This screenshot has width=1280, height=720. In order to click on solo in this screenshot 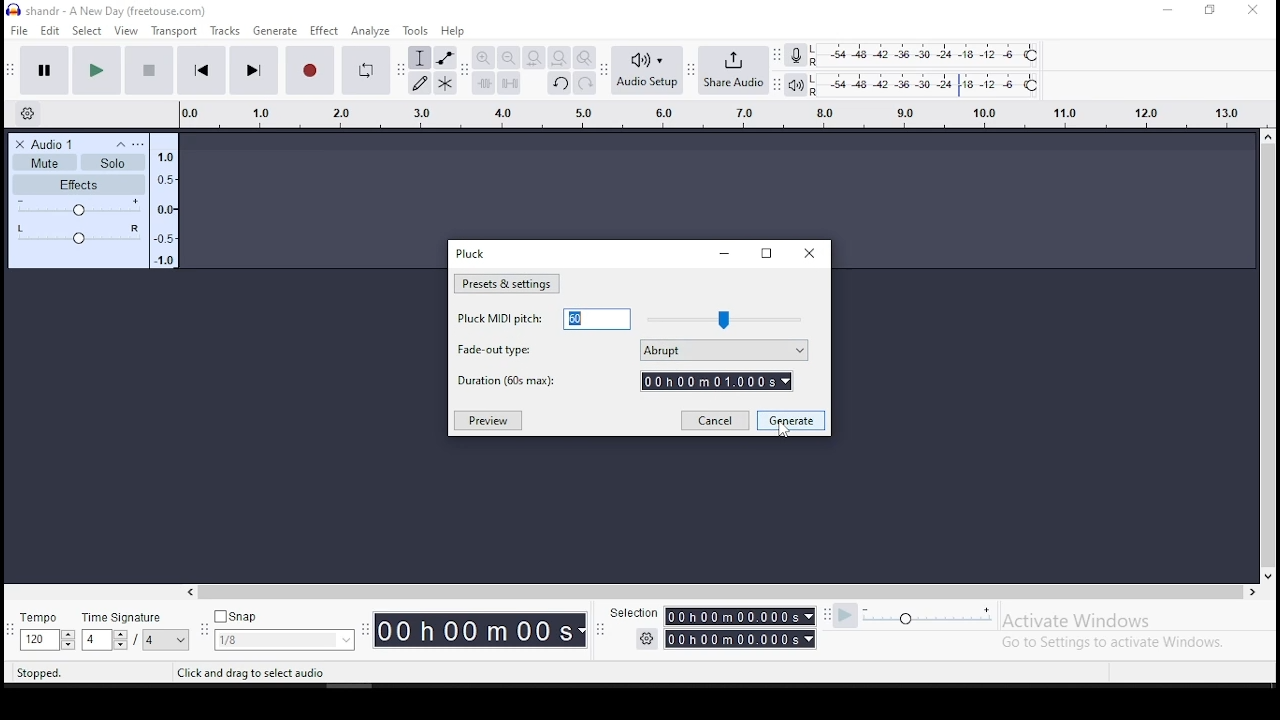, I will do `click(112, 162)`.